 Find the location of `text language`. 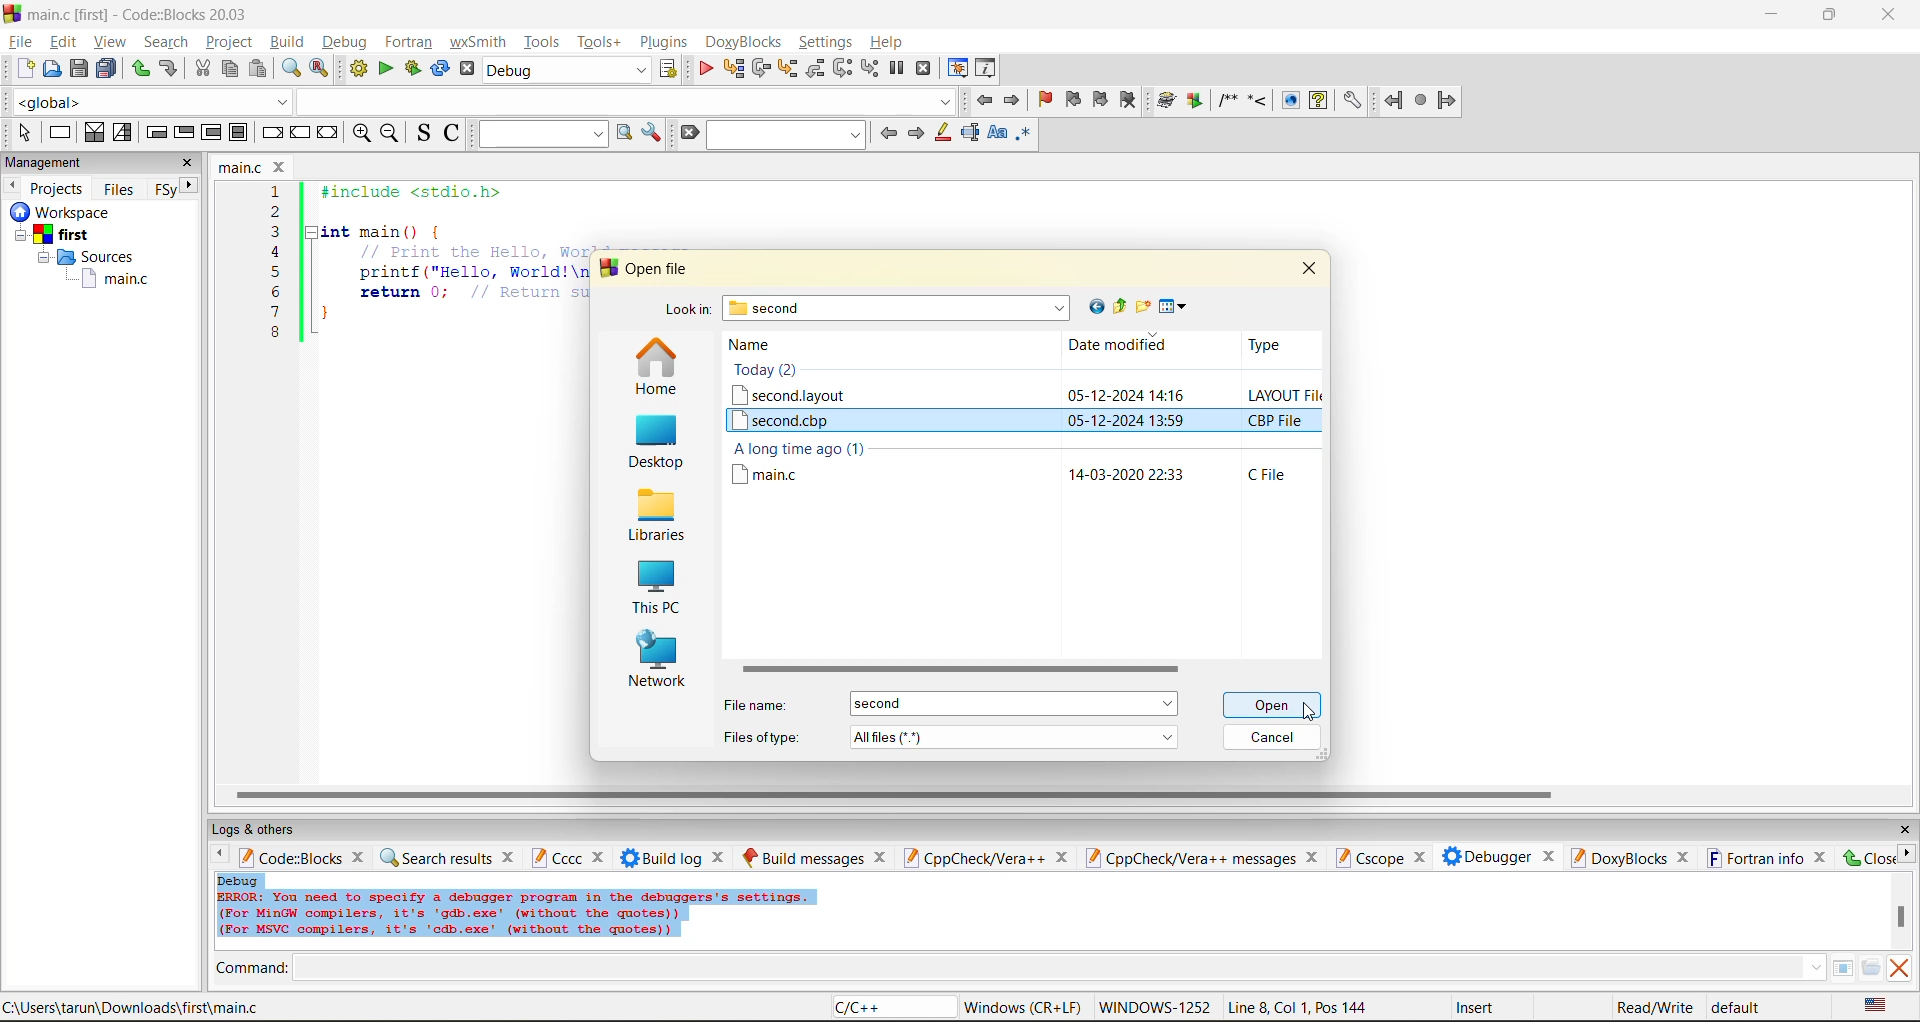

text language is located at coordinates (1877, 1005).